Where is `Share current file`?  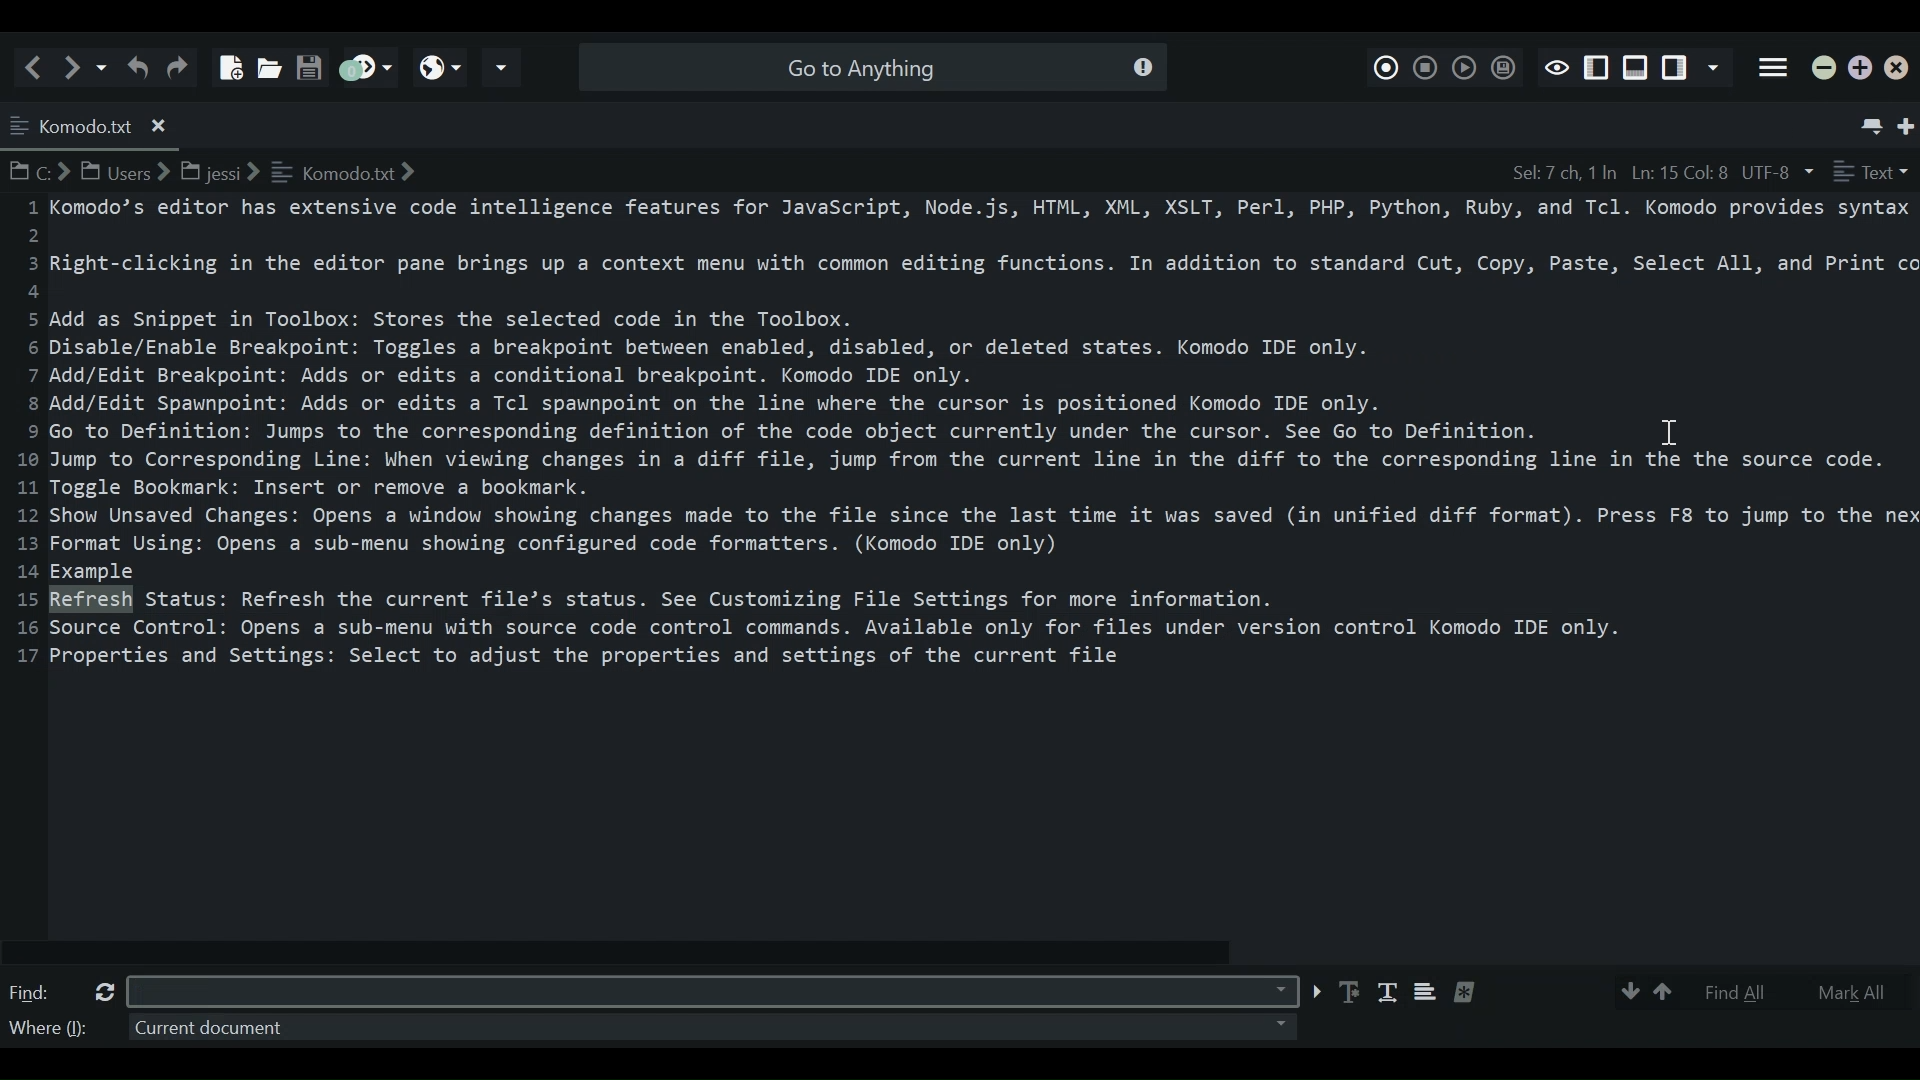
Share current file is located at coordinates (502, 68).